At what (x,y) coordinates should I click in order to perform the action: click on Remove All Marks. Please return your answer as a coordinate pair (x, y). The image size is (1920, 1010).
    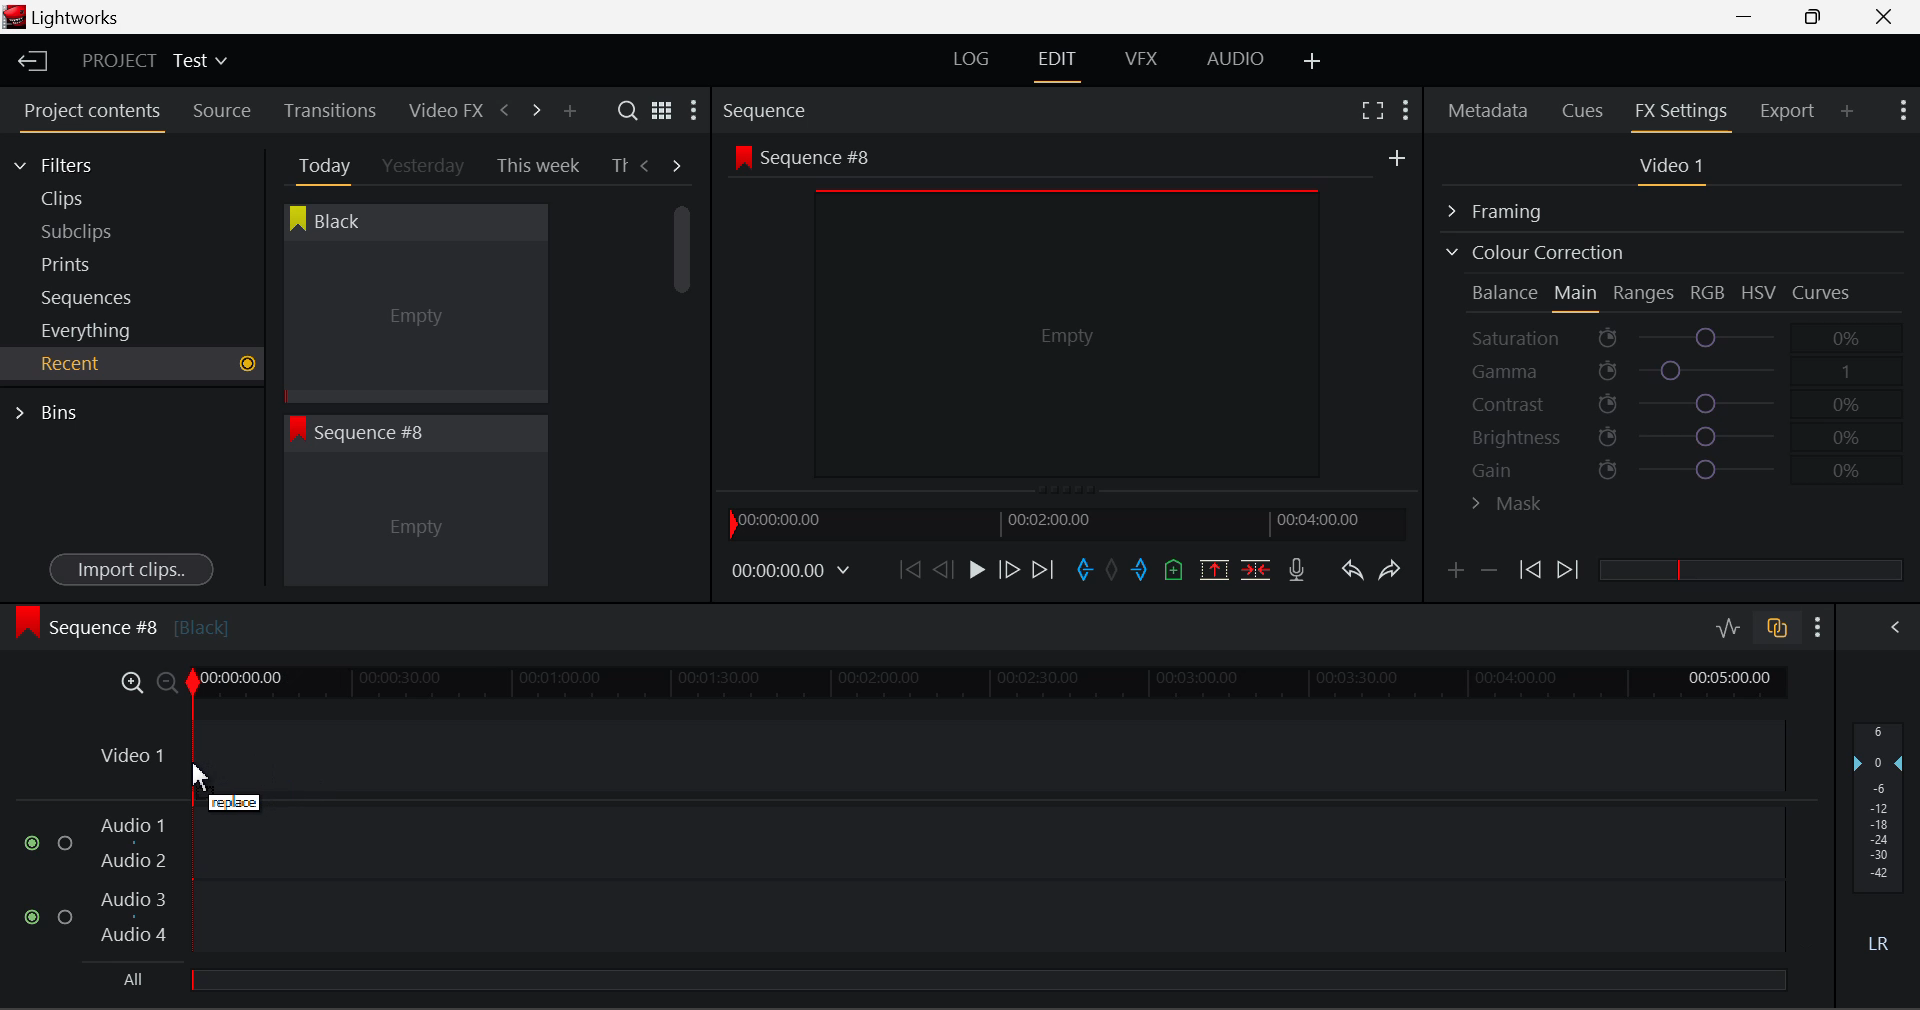
    Looking at the image, I should click on (1114, 572).